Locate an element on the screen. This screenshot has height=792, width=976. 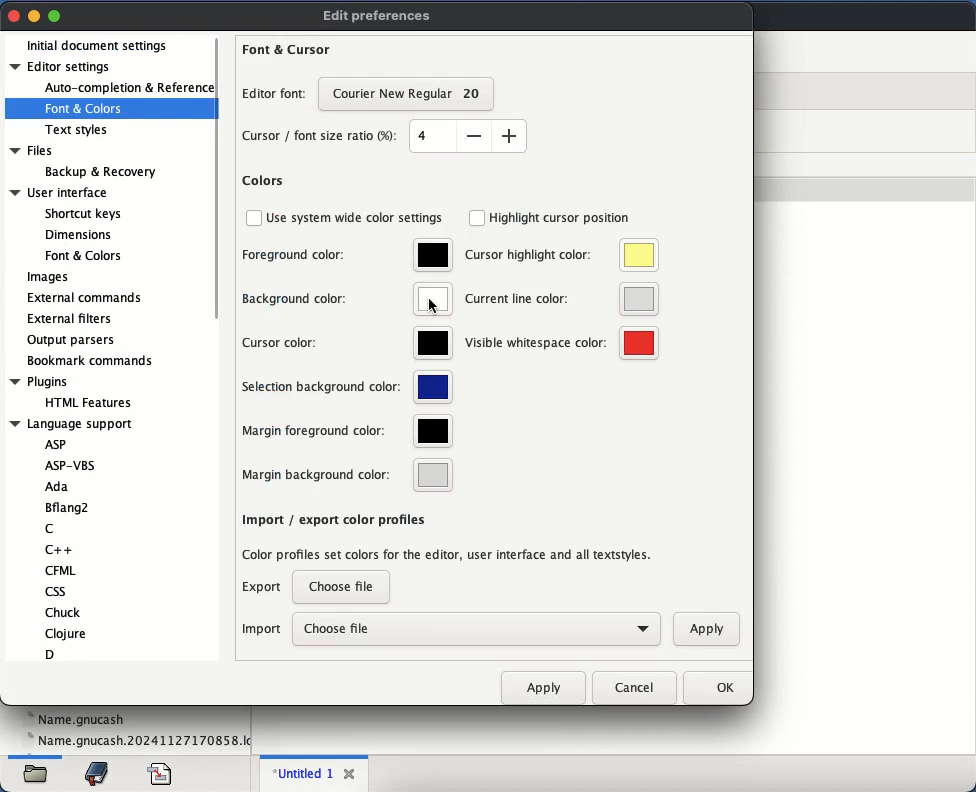
css is located at coordinates (57, 591).